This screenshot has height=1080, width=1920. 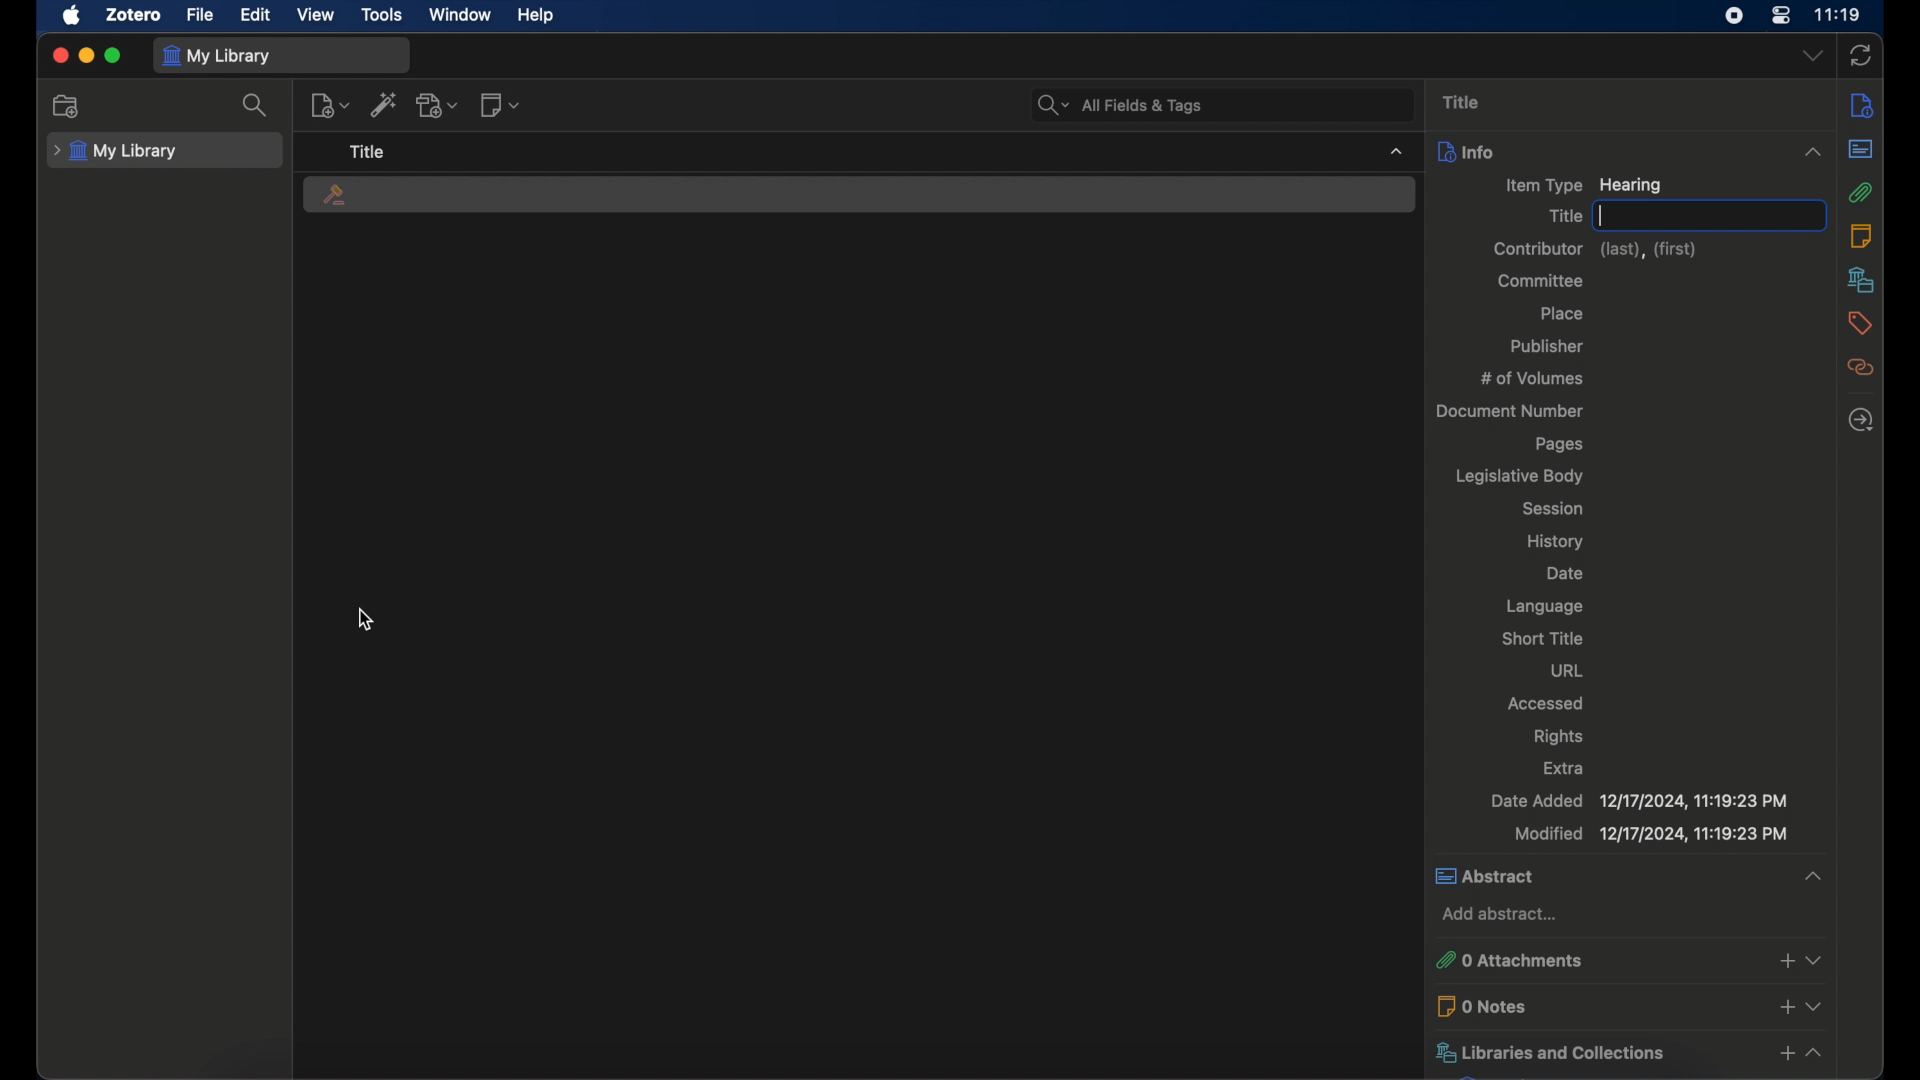 I want to click on tools, so click(x=383, y=13).